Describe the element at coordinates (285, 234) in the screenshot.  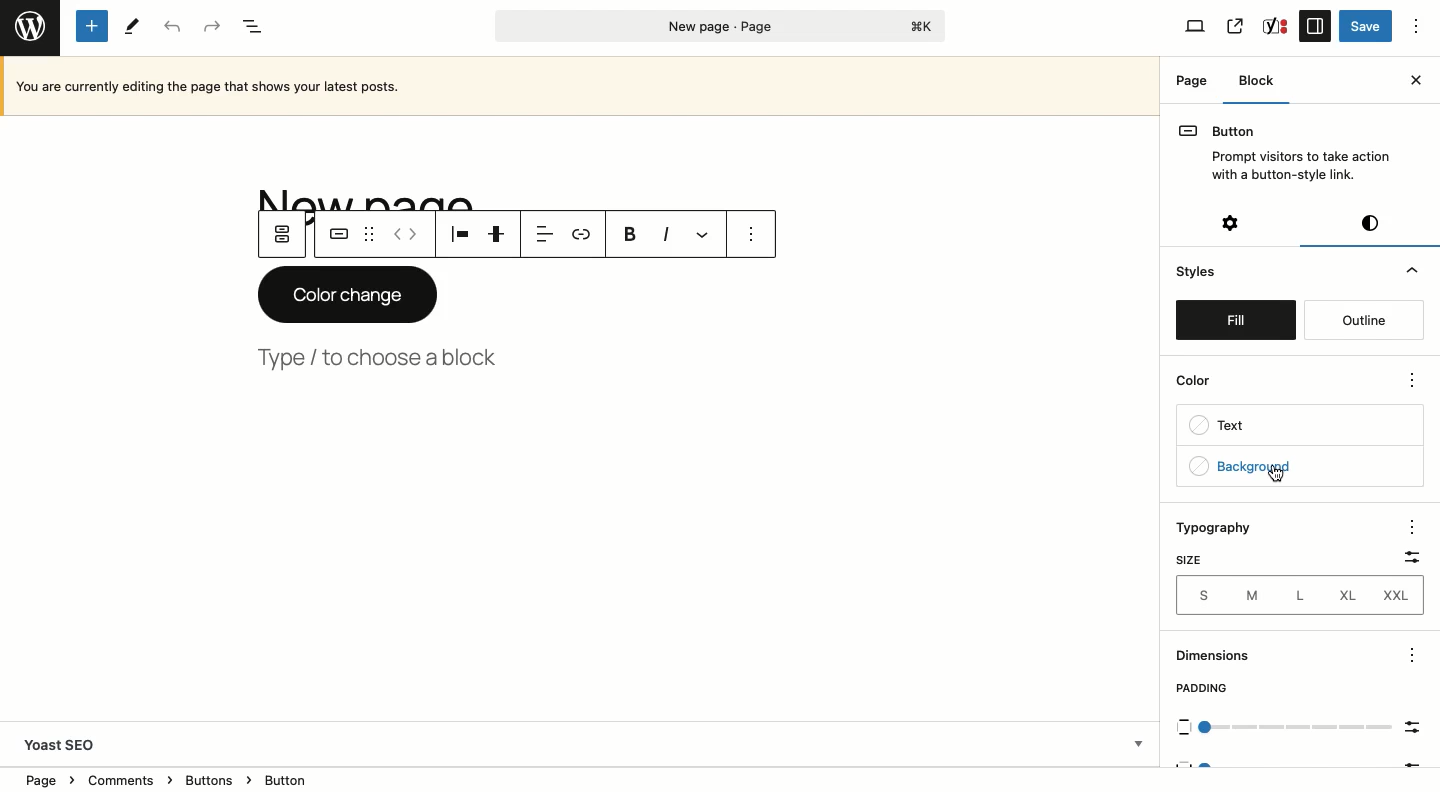
I see `Parent button` at that location.